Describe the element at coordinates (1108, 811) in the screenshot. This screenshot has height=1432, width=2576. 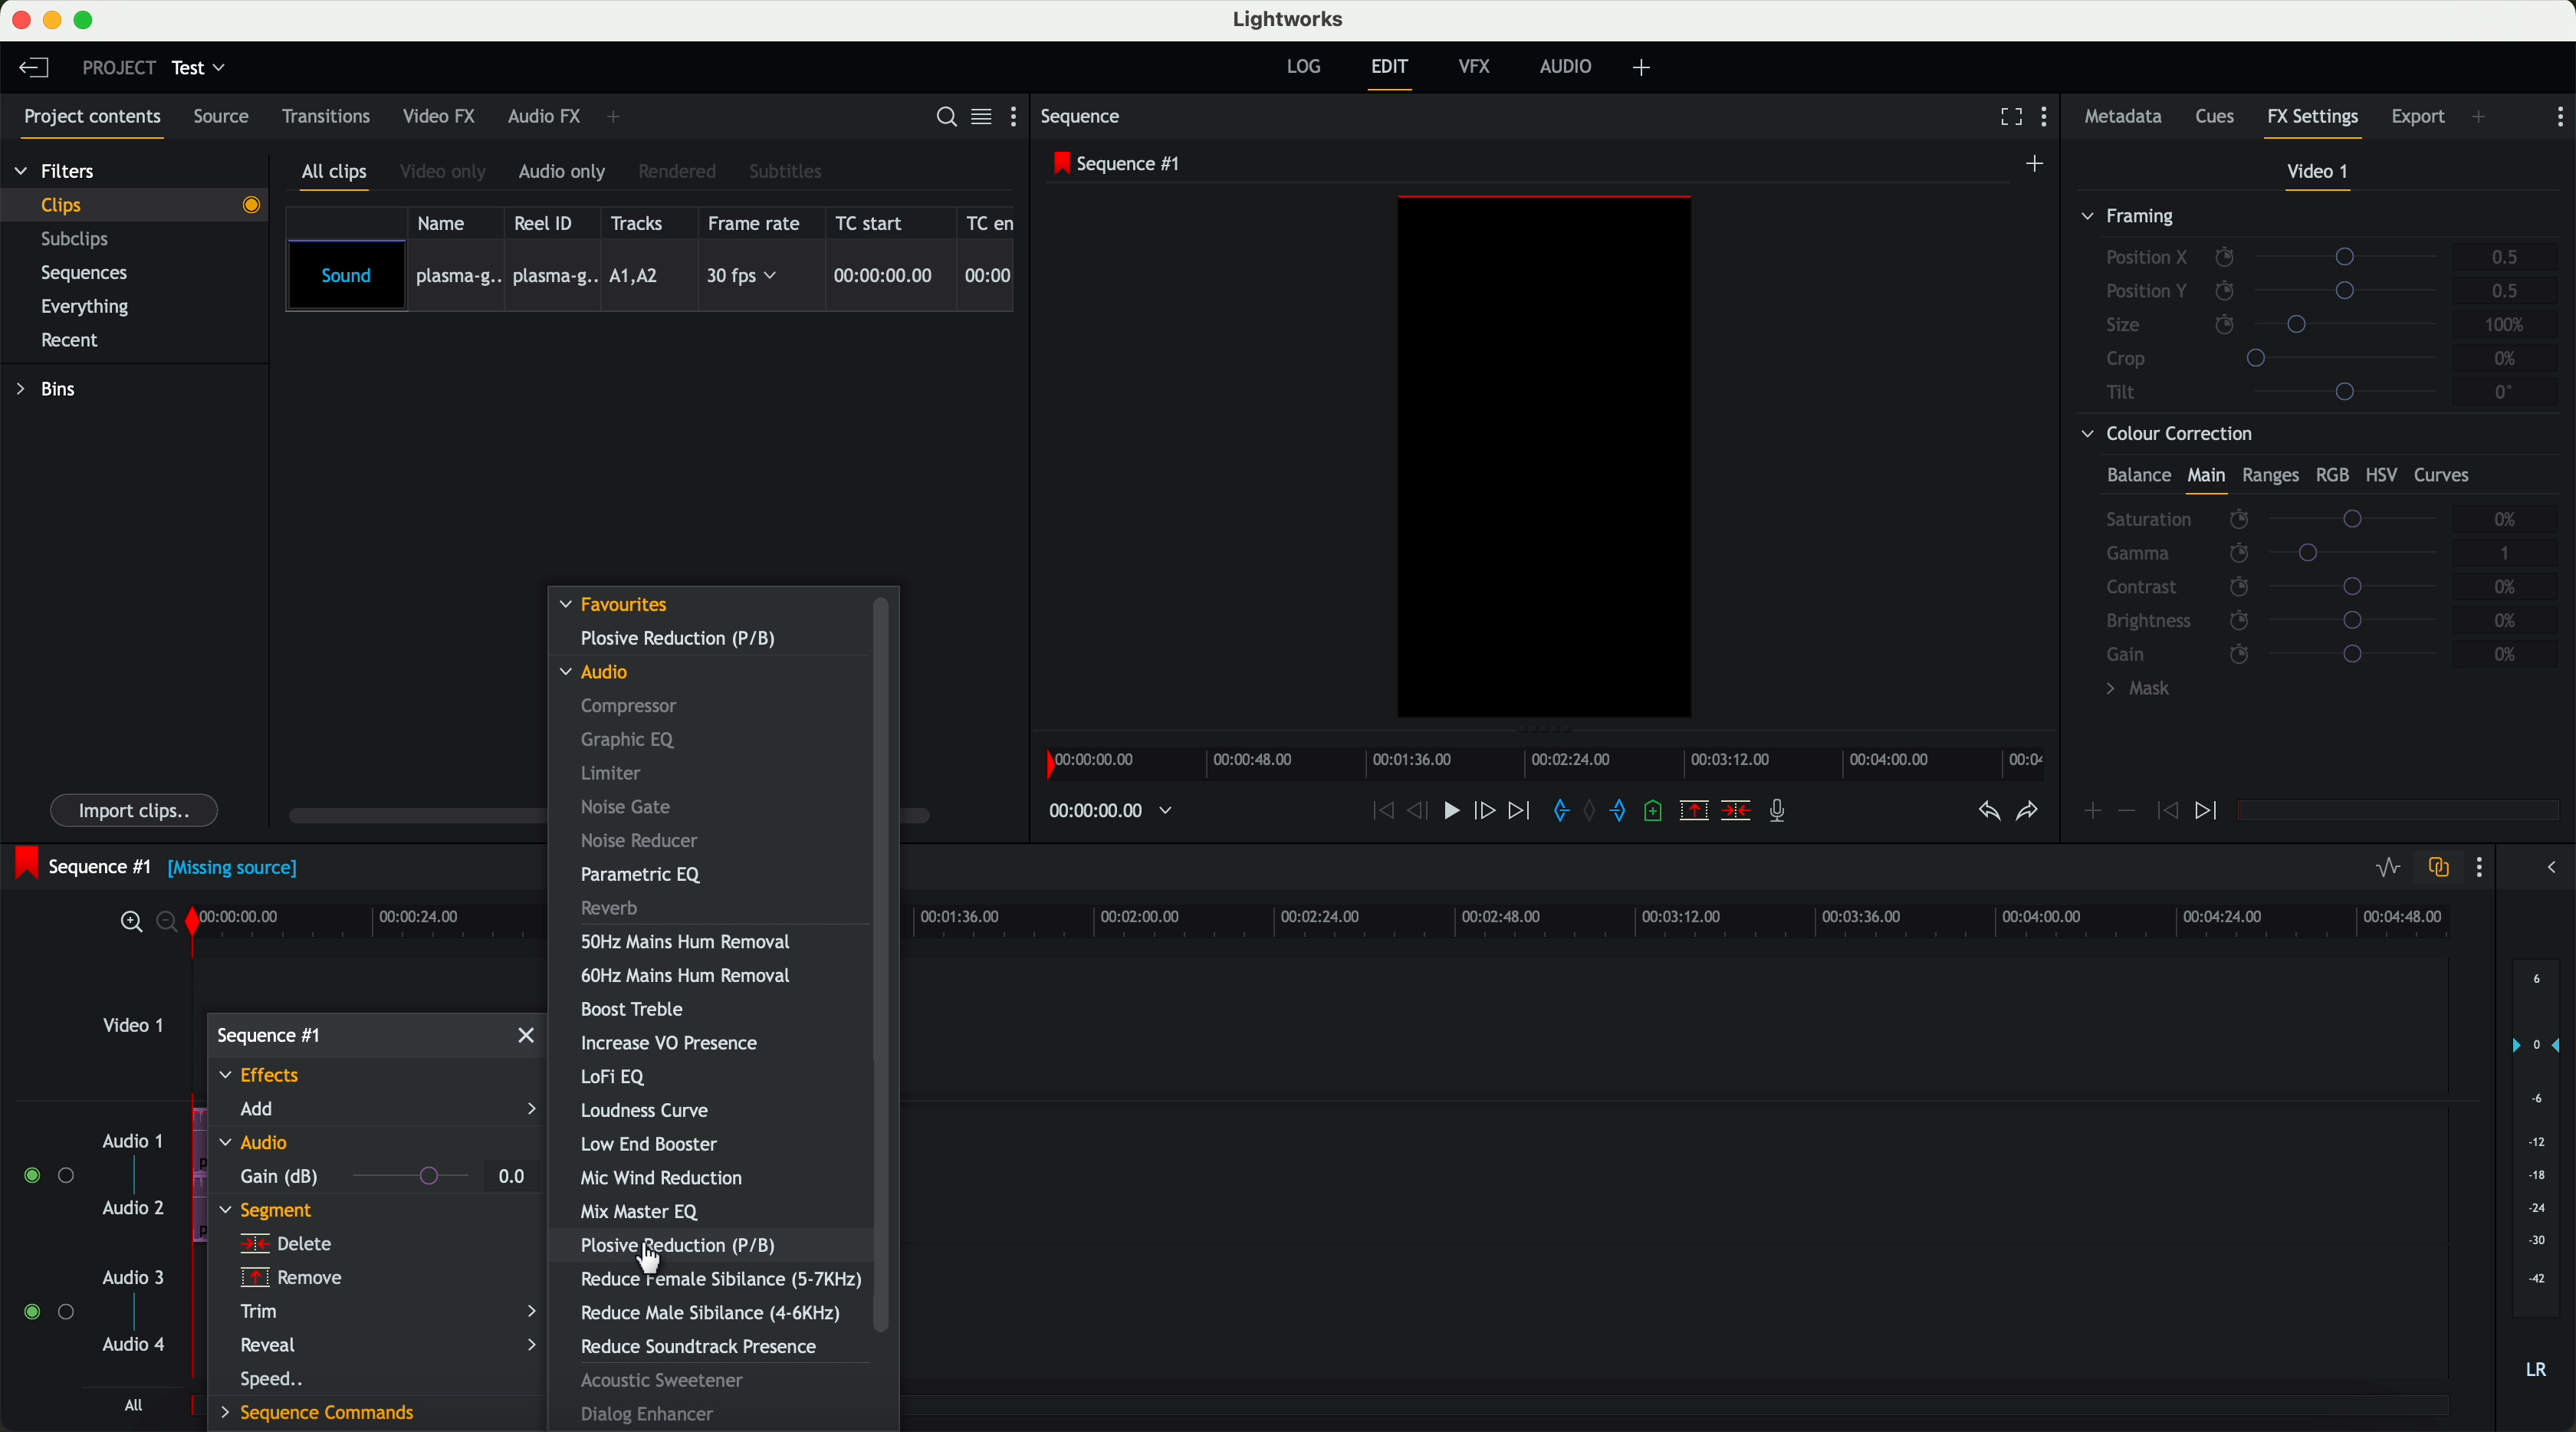
I see `timer` at that location.